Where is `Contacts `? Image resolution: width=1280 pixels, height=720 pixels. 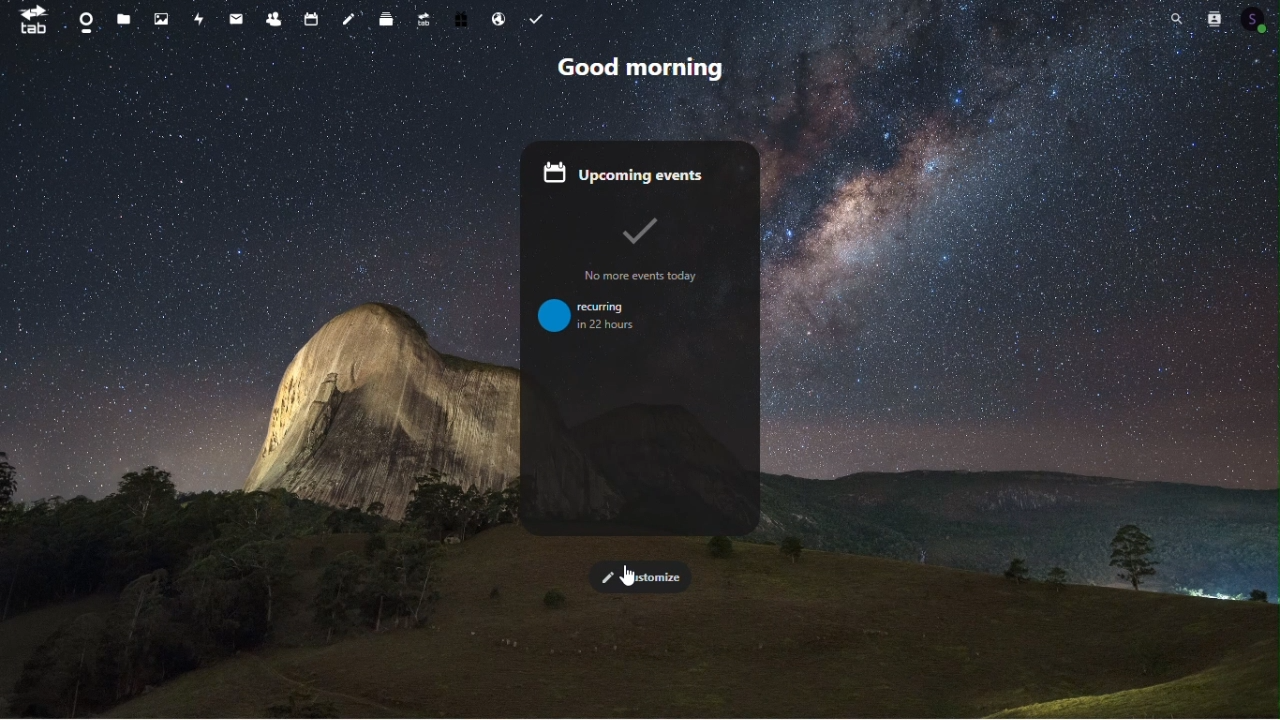
Contacts  is located at coordinates (272, 16).